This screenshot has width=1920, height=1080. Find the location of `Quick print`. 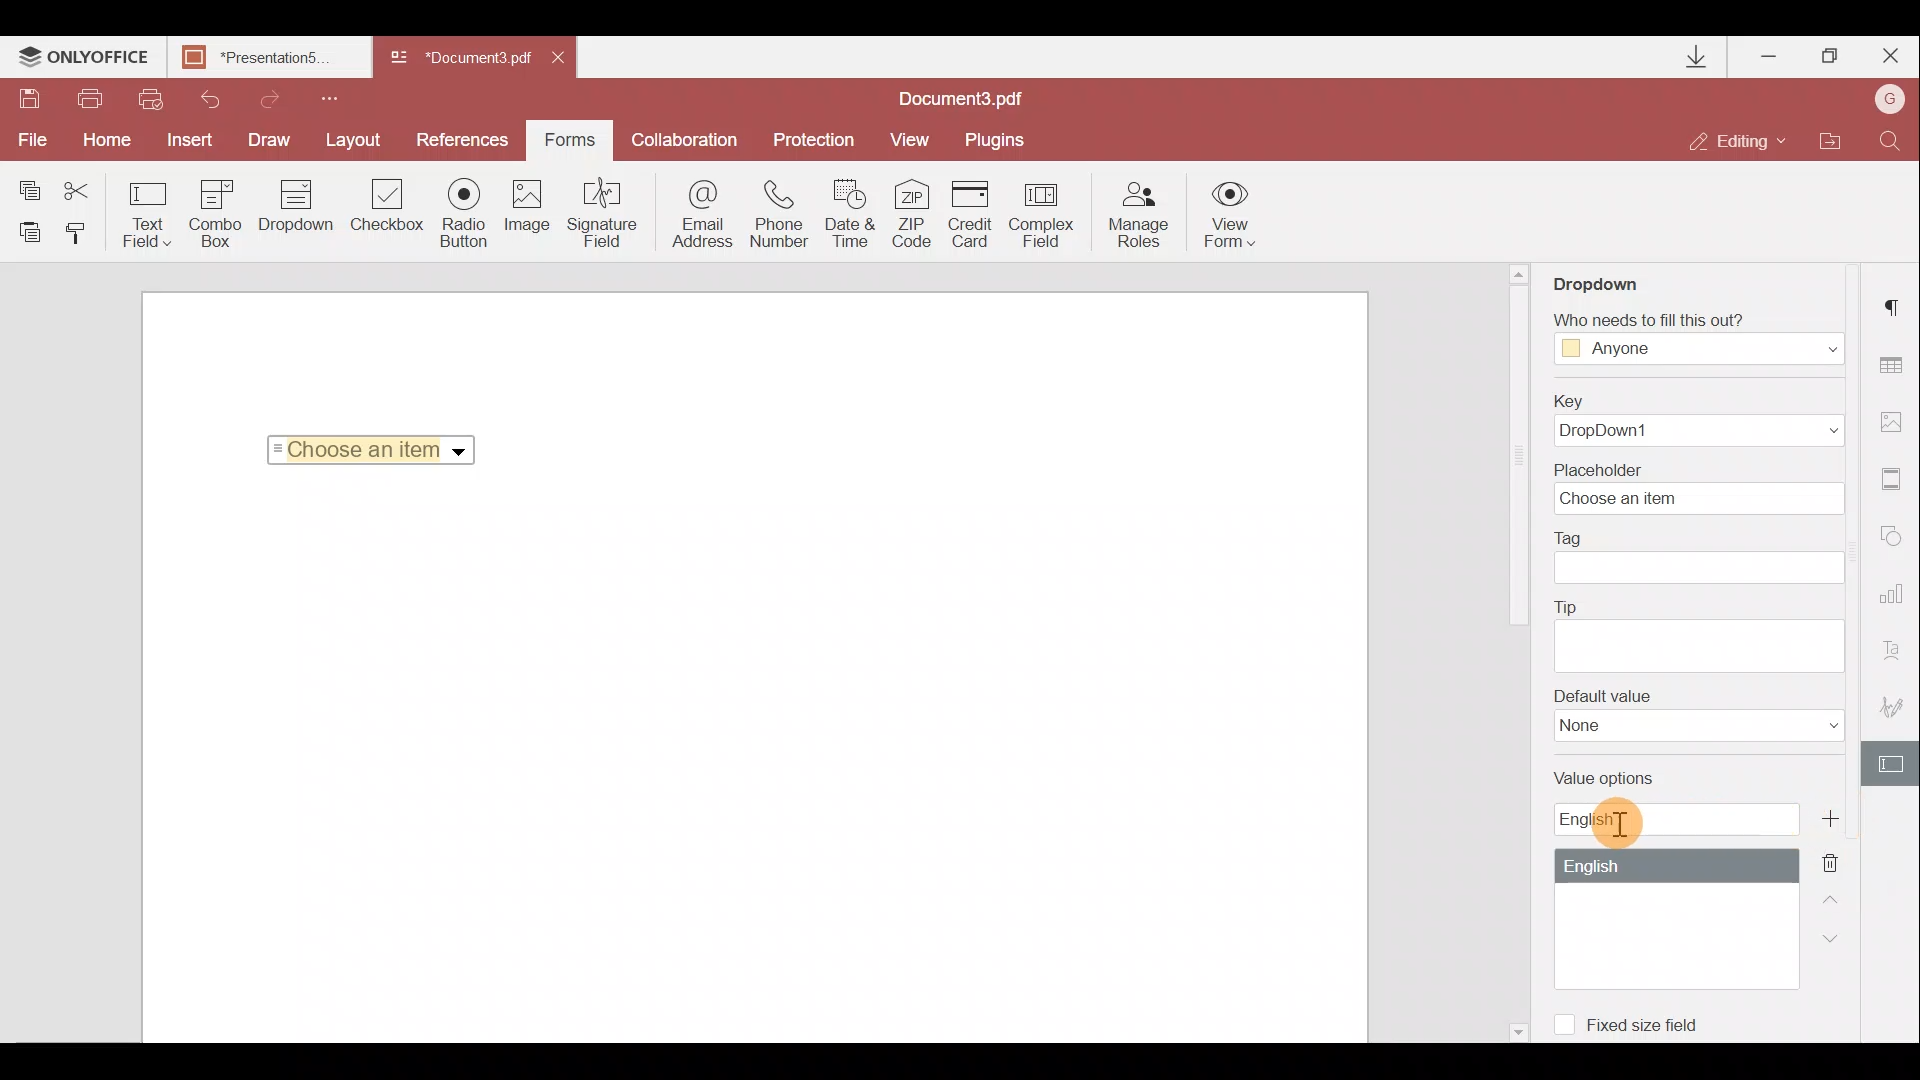

Quick print is located at coordinates (148, 98).